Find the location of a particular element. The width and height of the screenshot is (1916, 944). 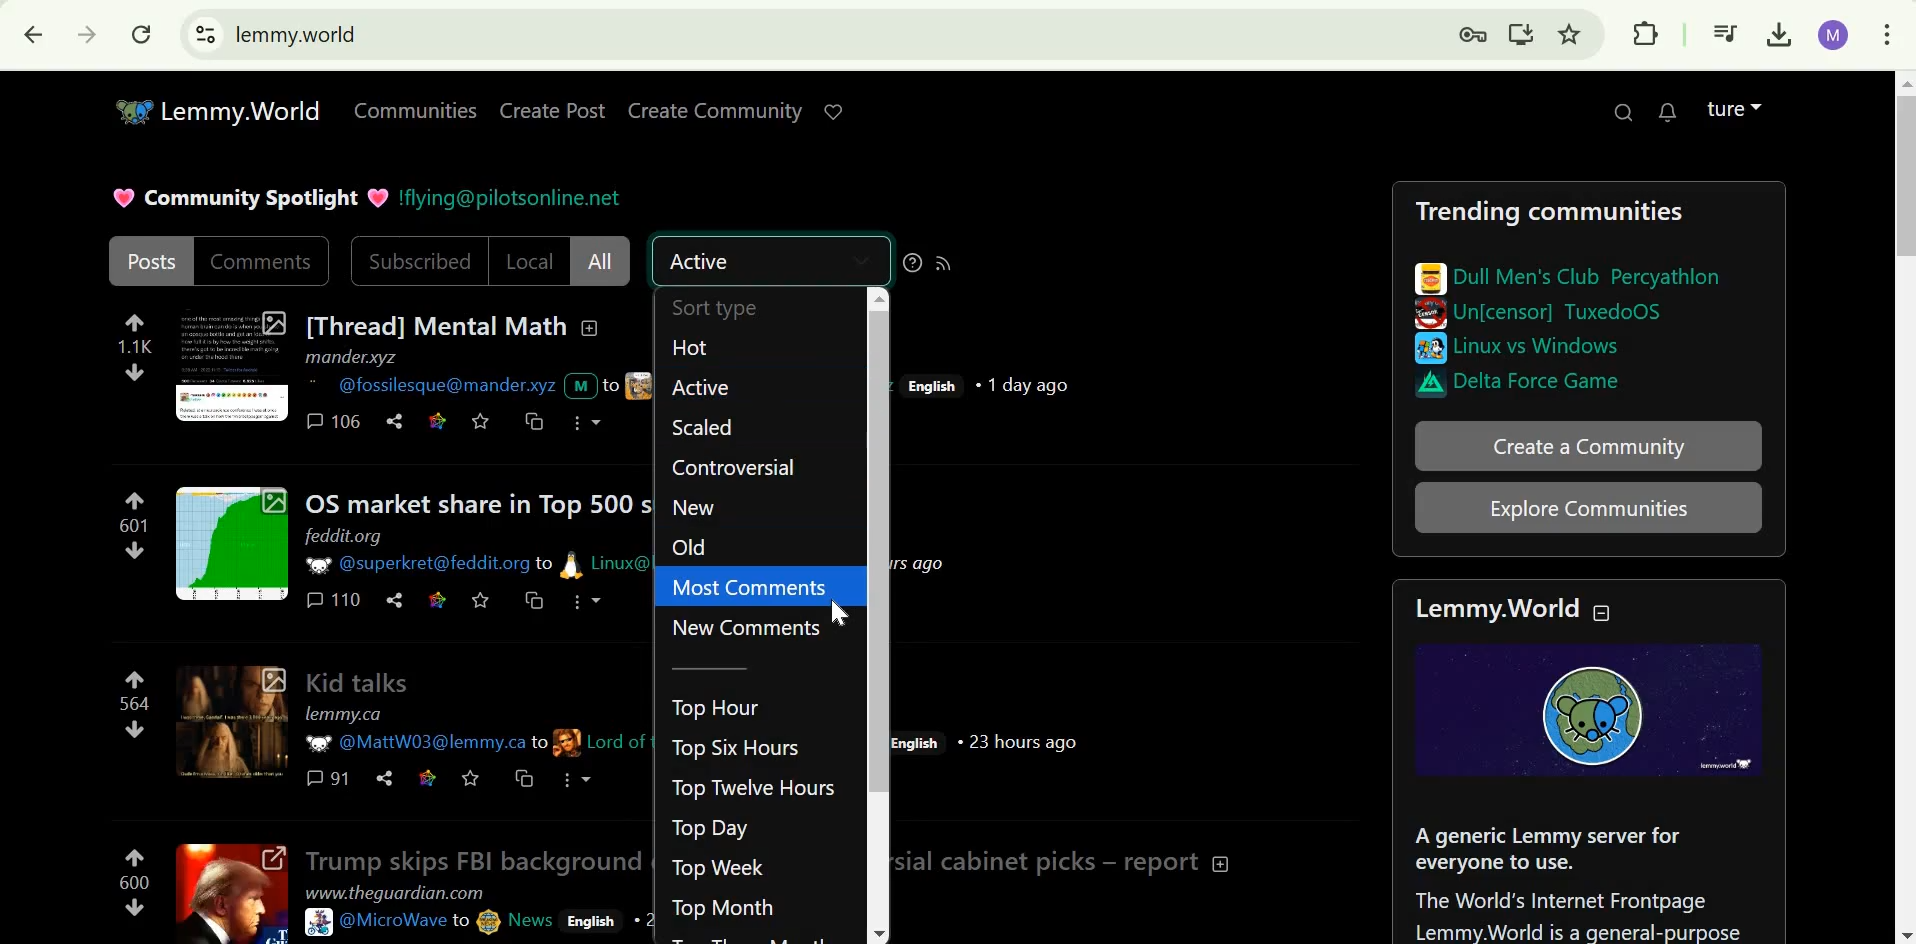

@fossilesque@mander.xyz is located at coordinates (444, 386).